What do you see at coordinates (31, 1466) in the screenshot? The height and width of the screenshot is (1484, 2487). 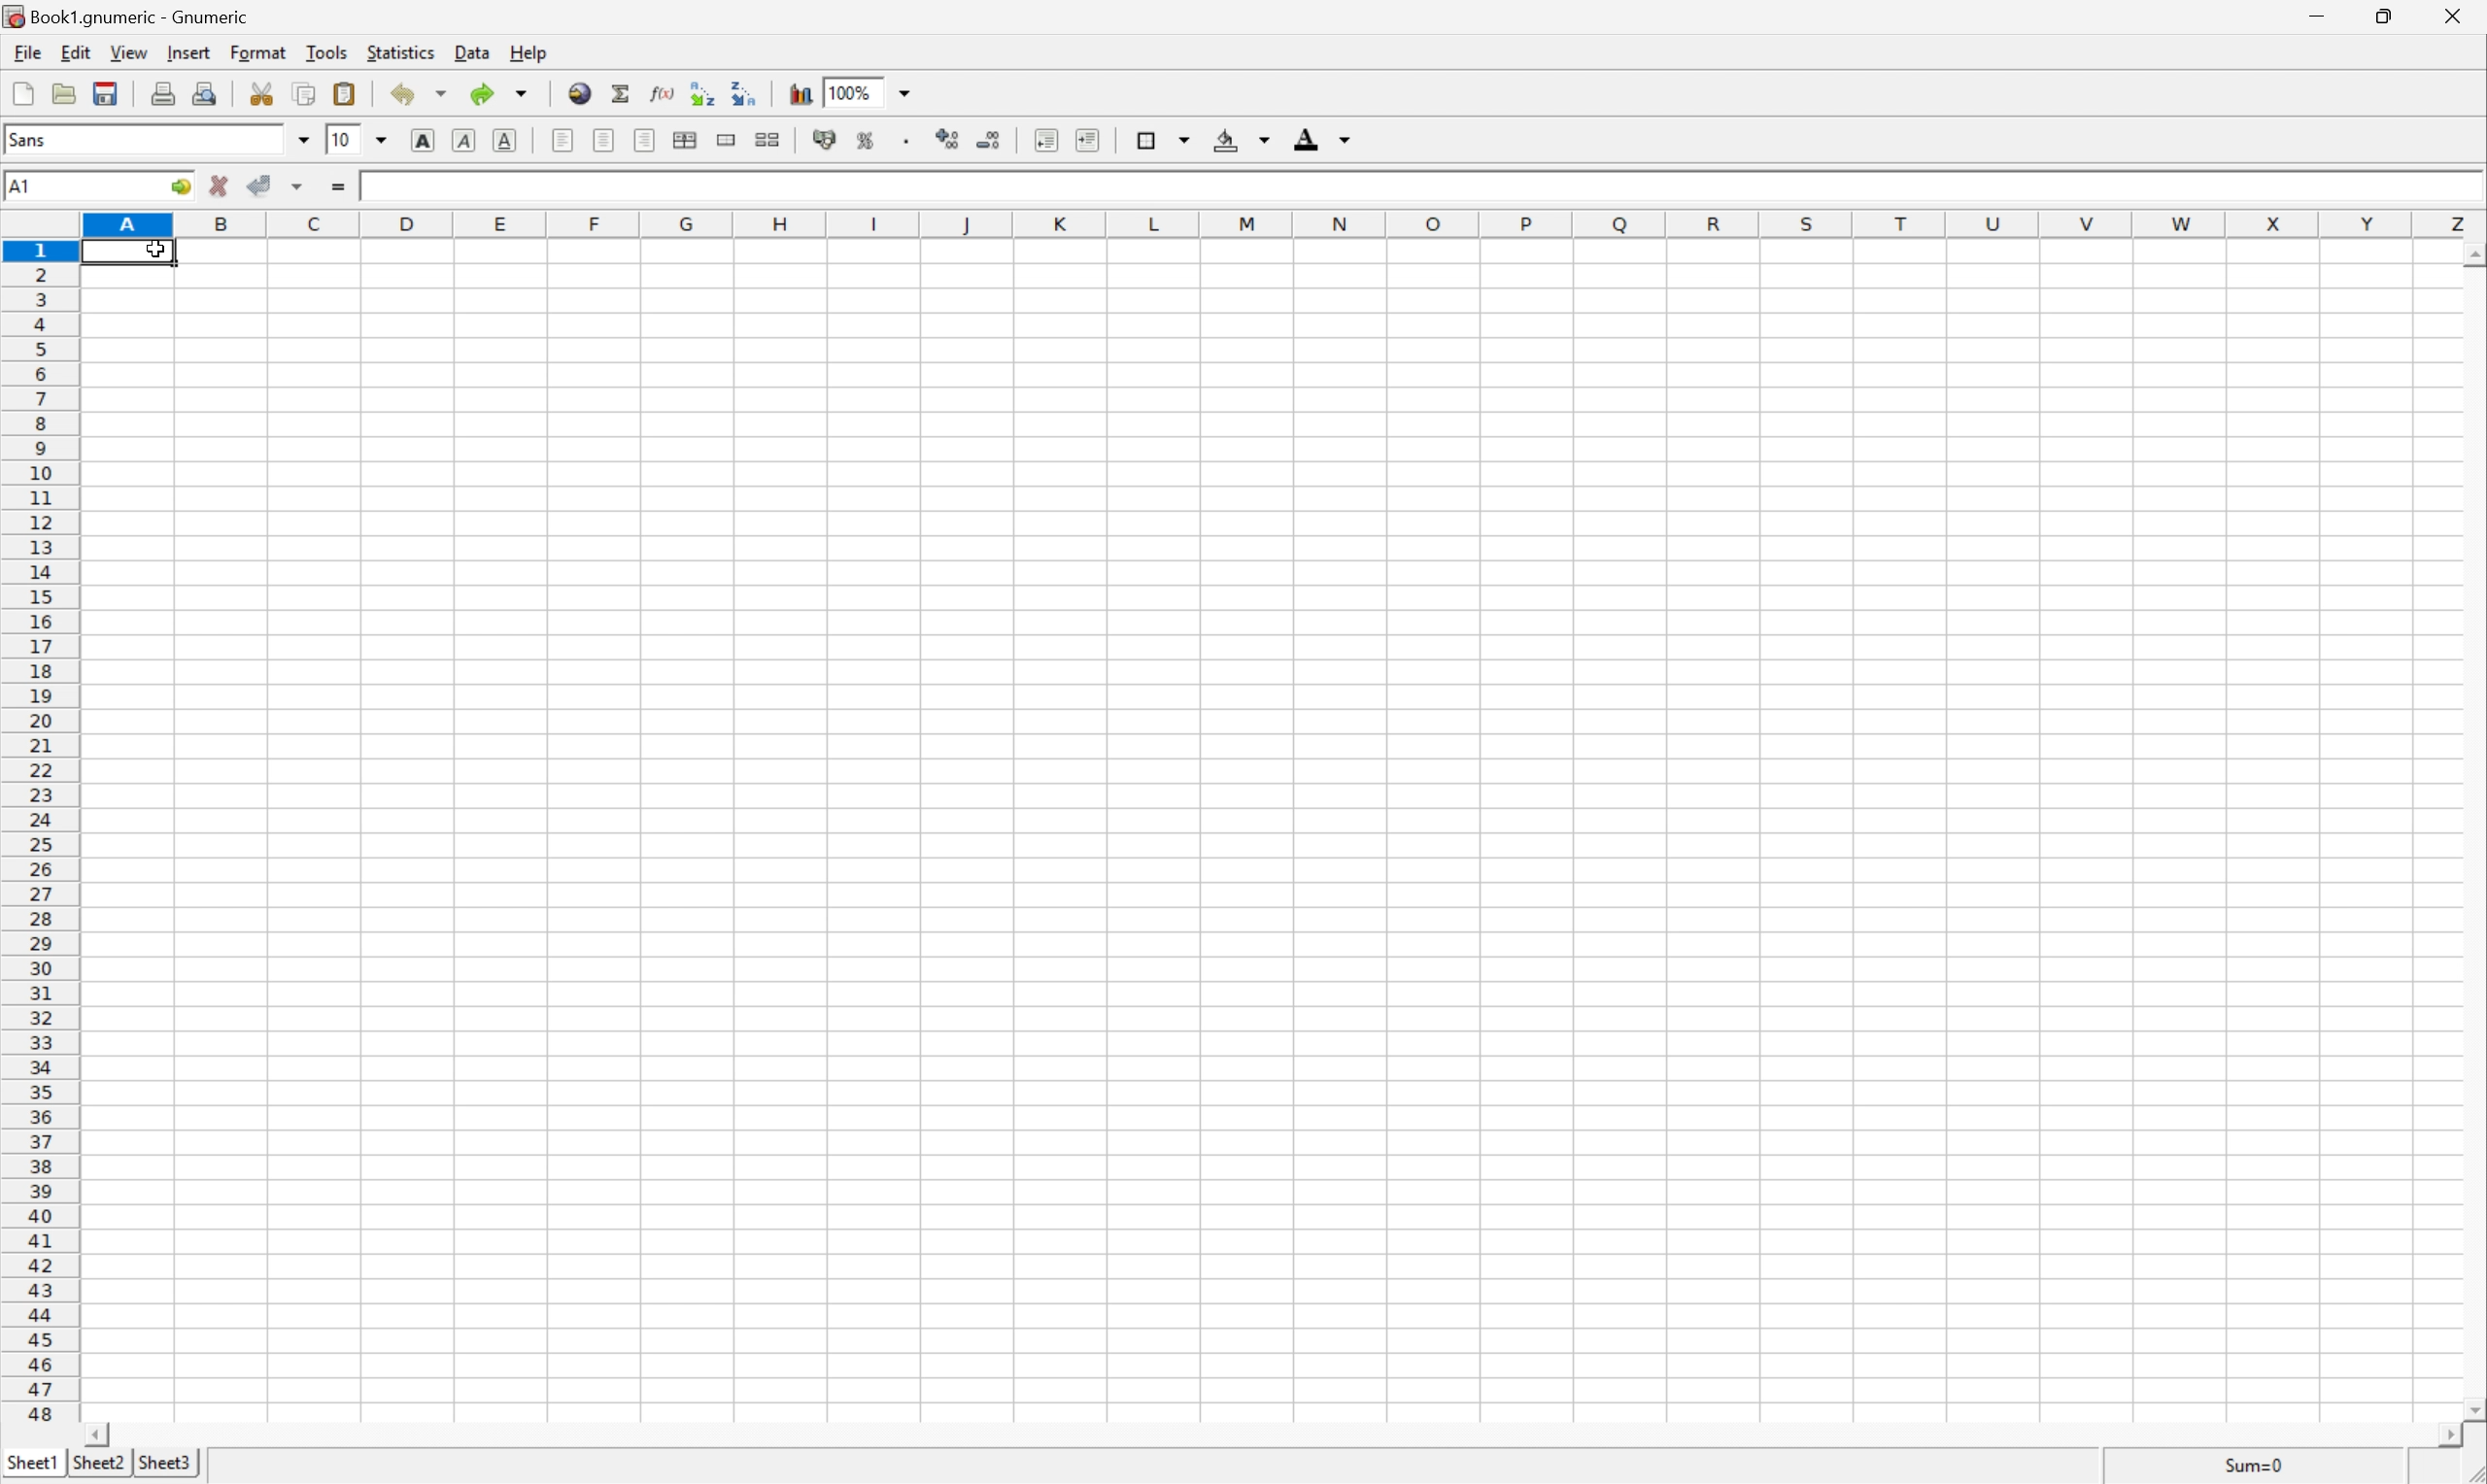 I see `sheet1` at bounding box center [31, 1466].